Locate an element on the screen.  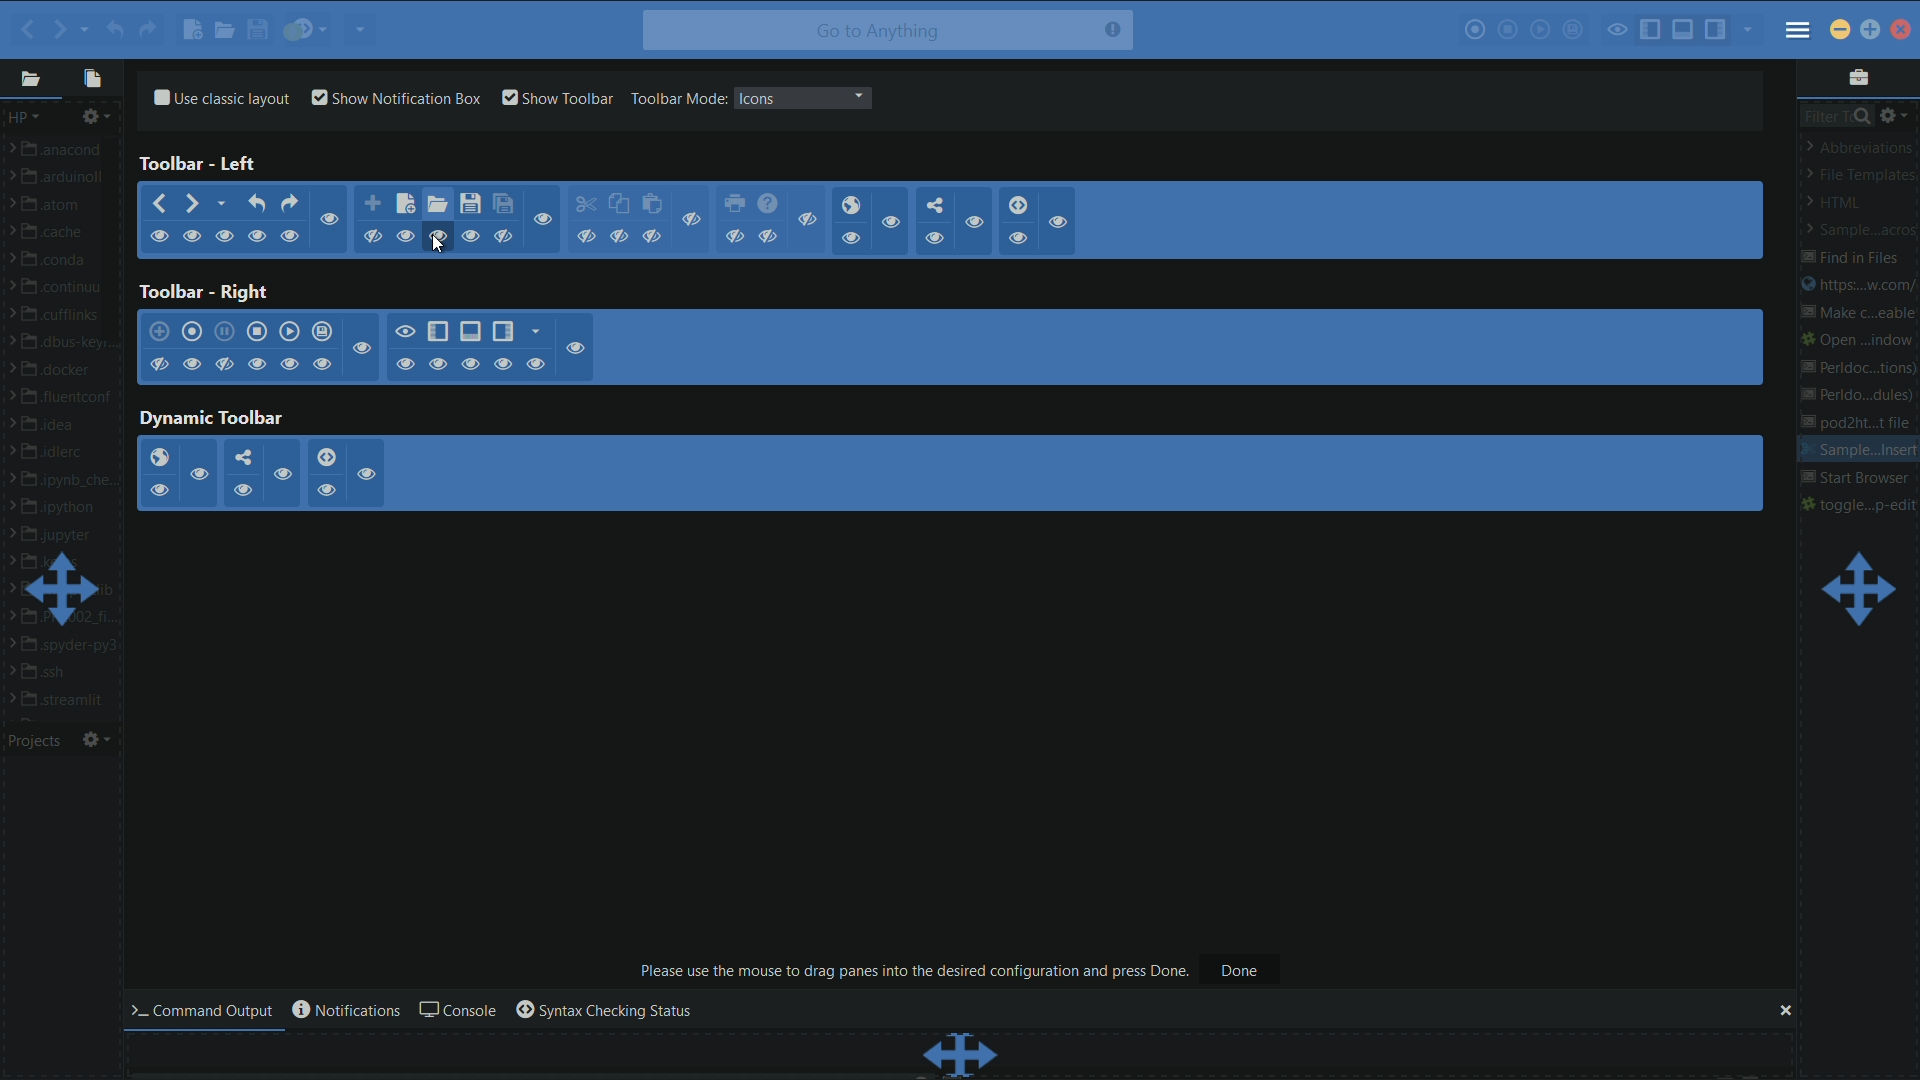
hide/show is located at coordinates (367, 473).